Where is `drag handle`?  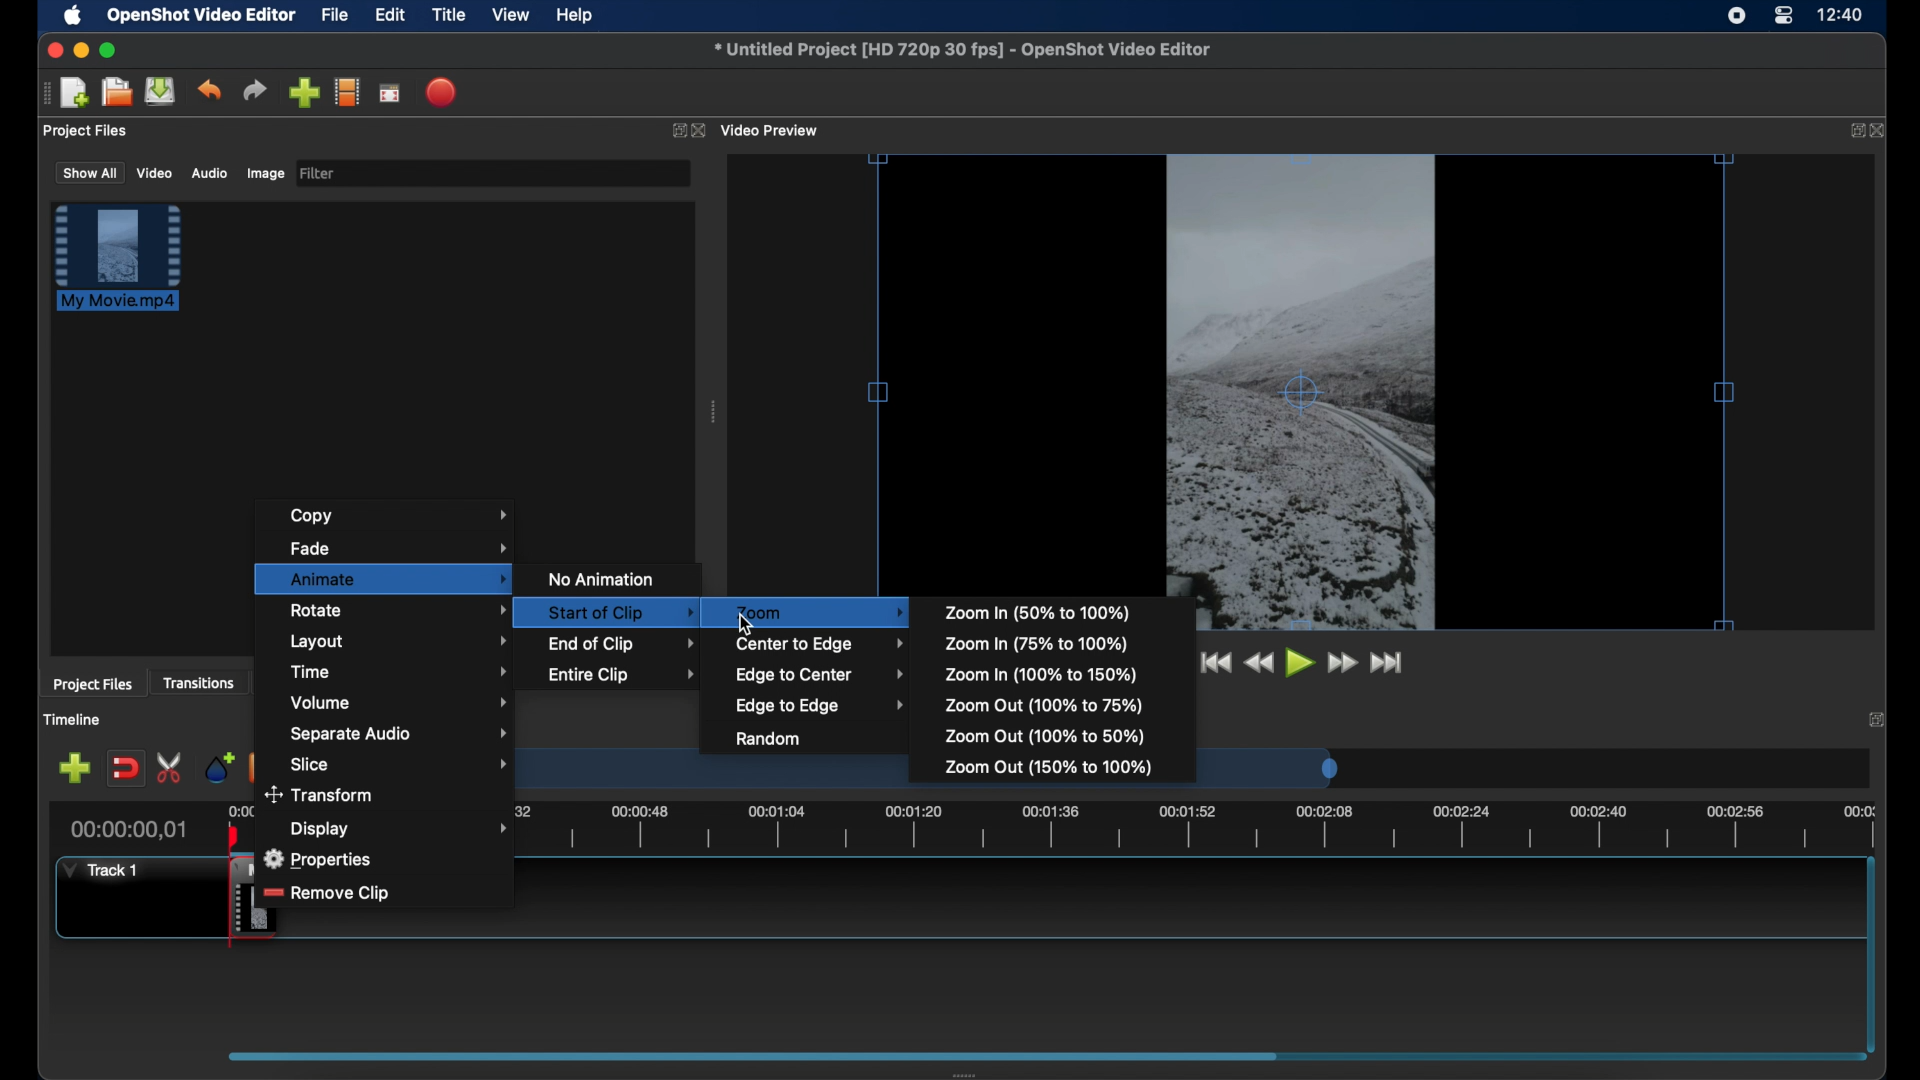 drag handle is located at coordinates (714, 414).